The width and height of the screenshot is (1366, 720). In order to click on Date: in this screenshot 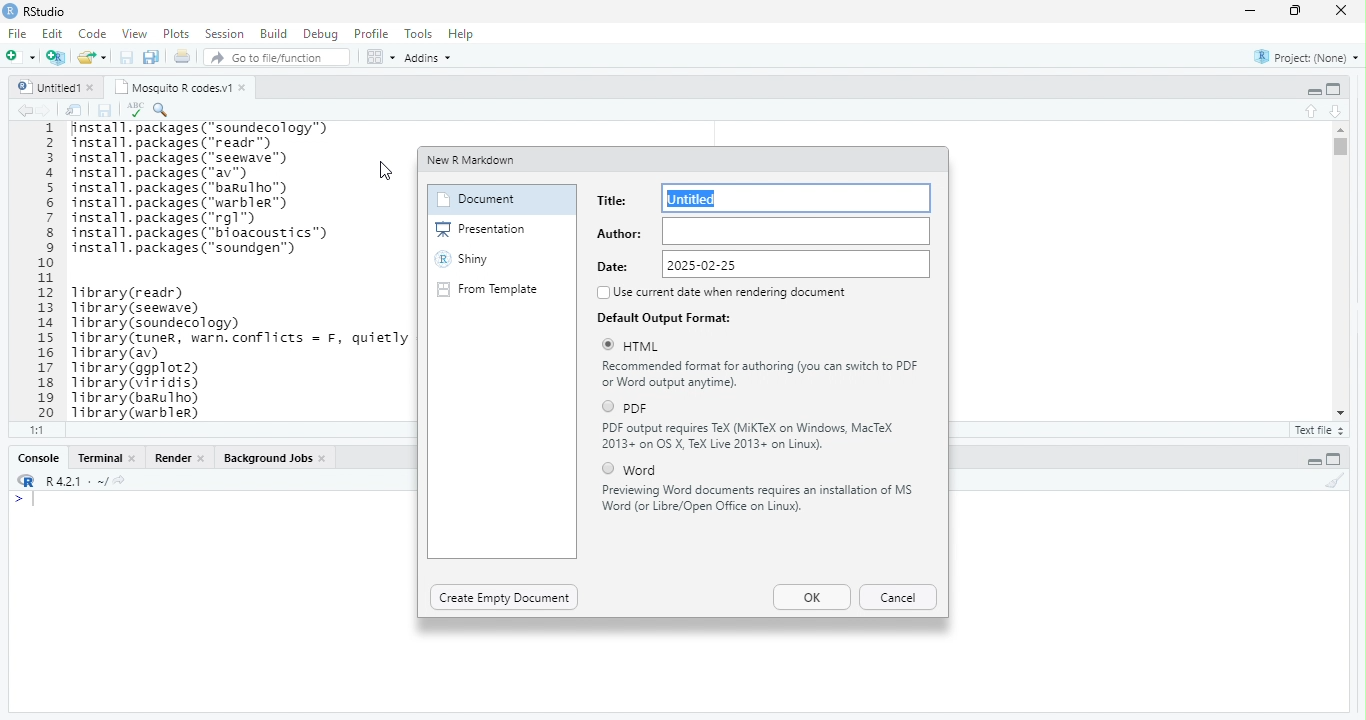, I will do `click(615, 266)`.